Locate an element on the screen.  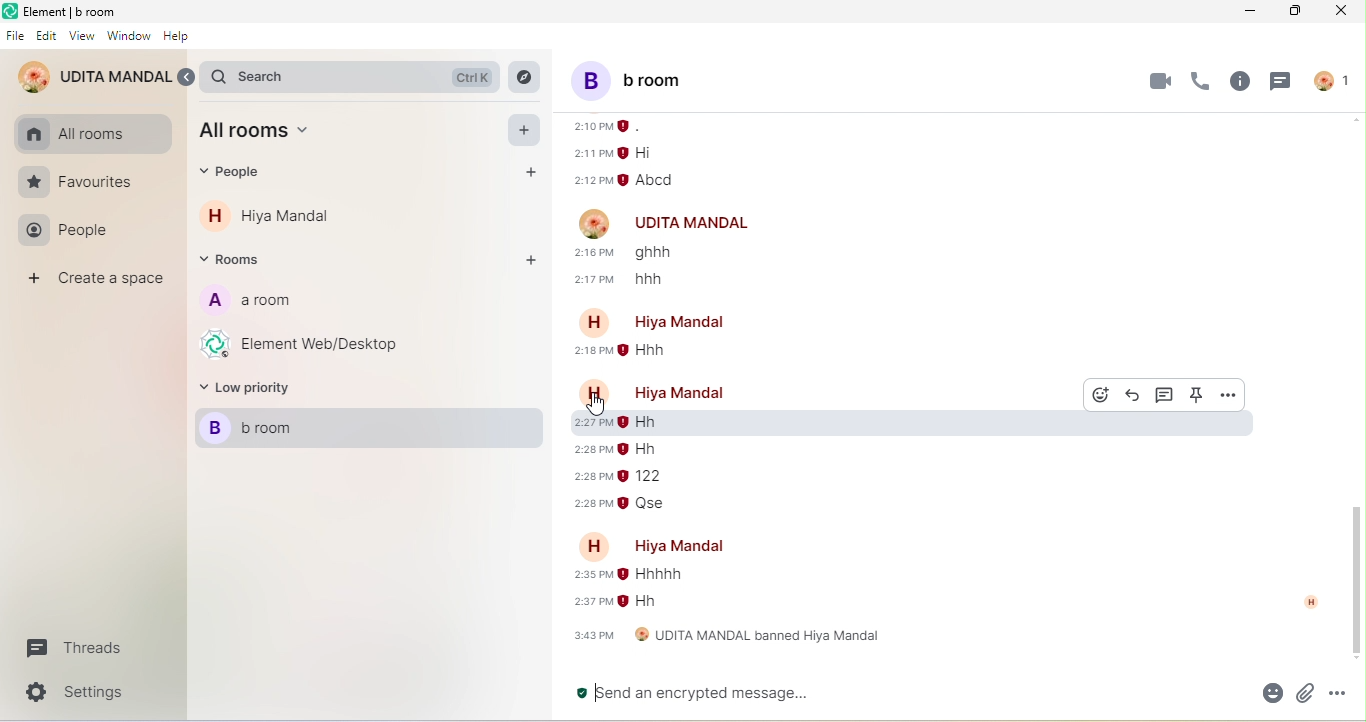
element logo  is located at coordinates (10, 10).